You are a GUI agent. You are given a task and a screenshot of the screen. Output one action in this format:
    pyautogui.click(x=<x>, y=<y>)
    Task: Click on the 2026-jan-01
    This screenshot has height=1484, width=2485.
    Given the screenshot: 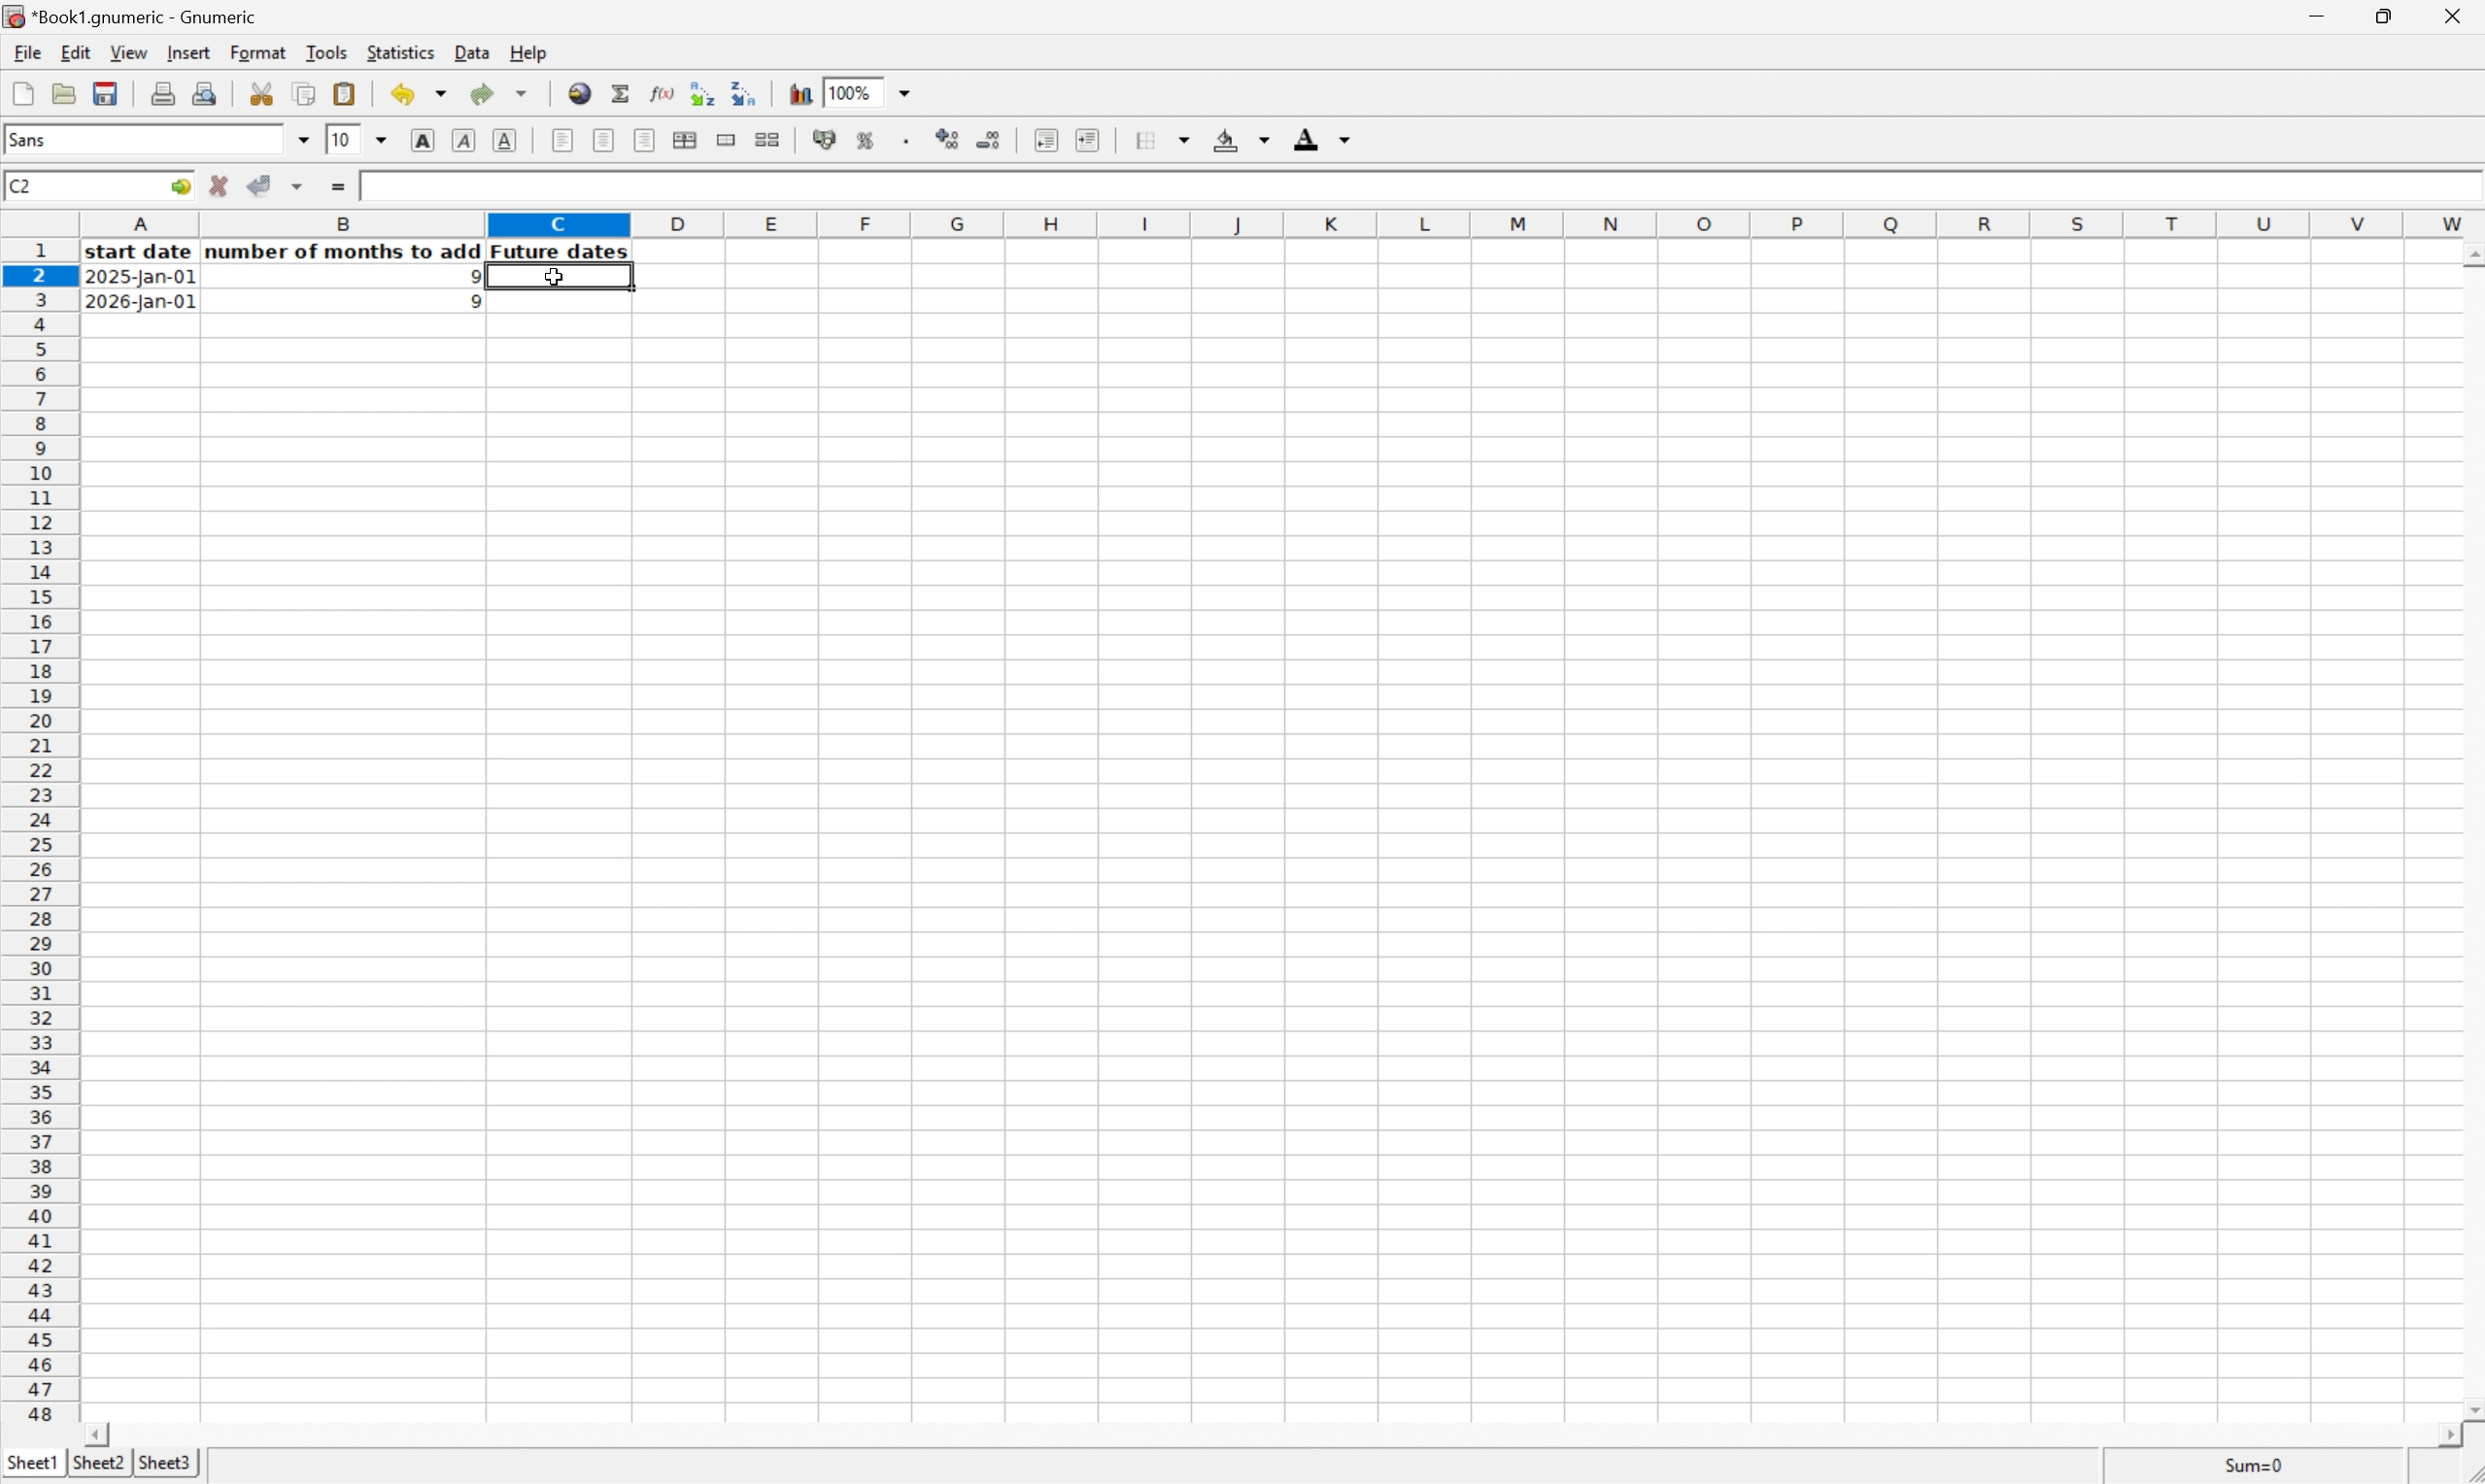 What is the action you would take?
    pyautogui.click(x=140, y=303)
    